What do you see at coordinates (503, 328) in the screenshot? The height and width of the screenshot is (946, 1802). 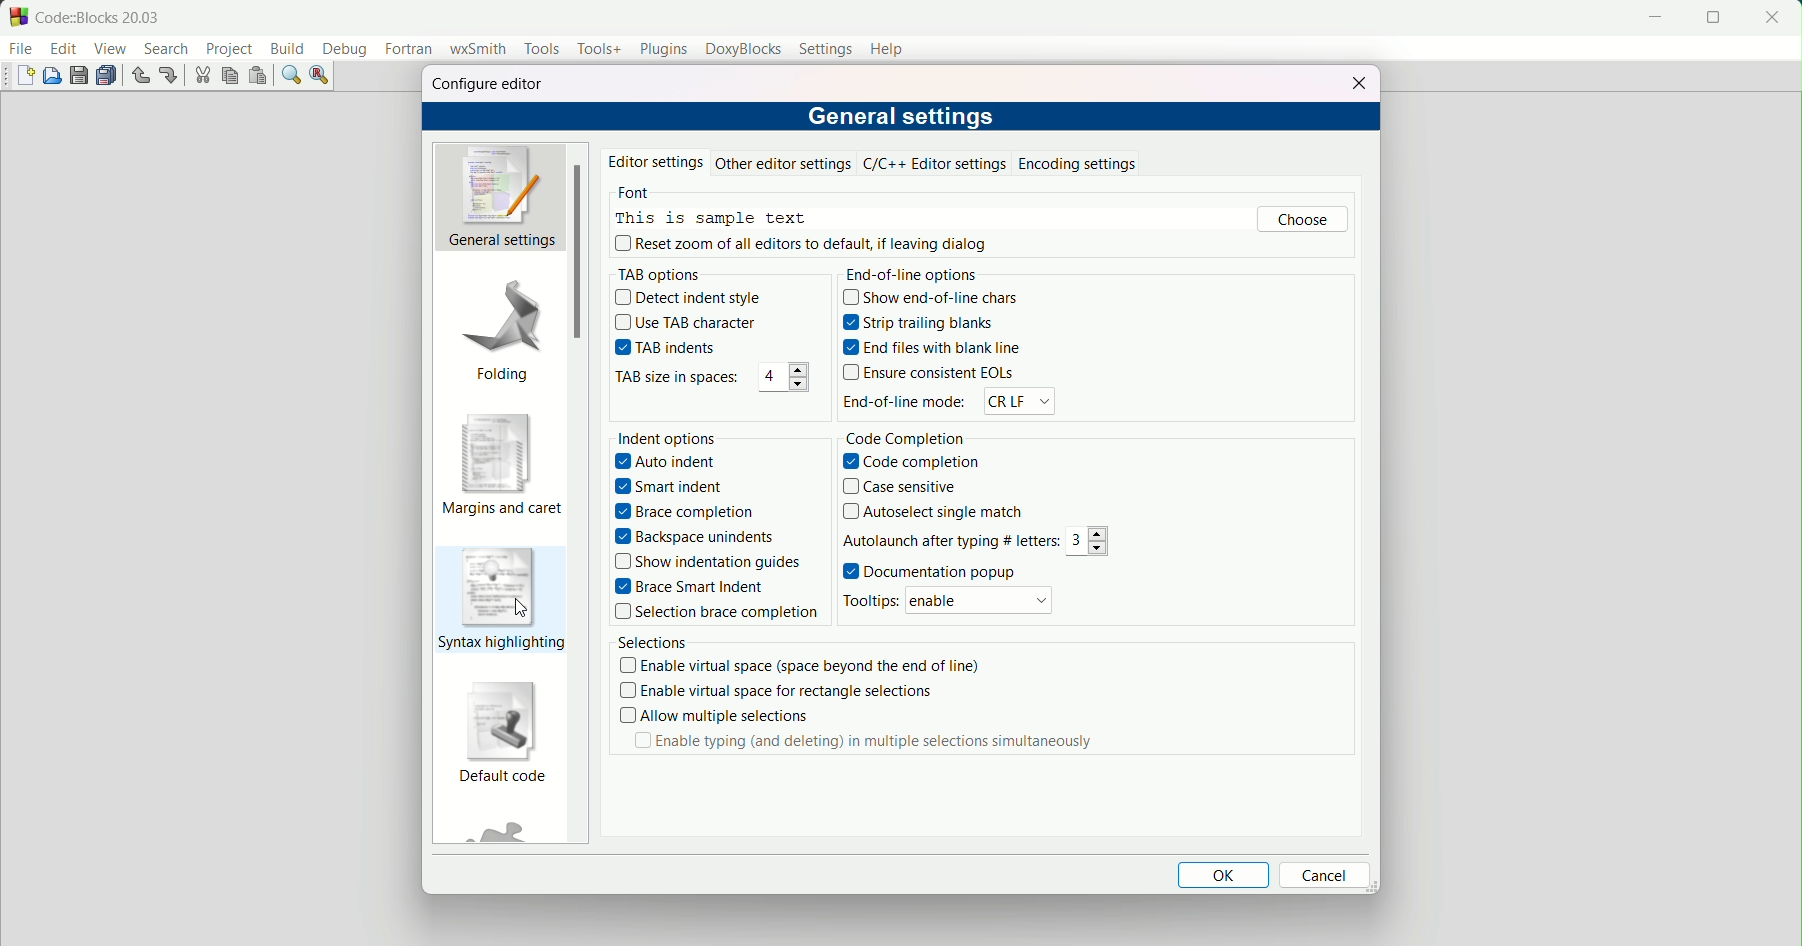 I see `folding` at bounding box center [503, 328].